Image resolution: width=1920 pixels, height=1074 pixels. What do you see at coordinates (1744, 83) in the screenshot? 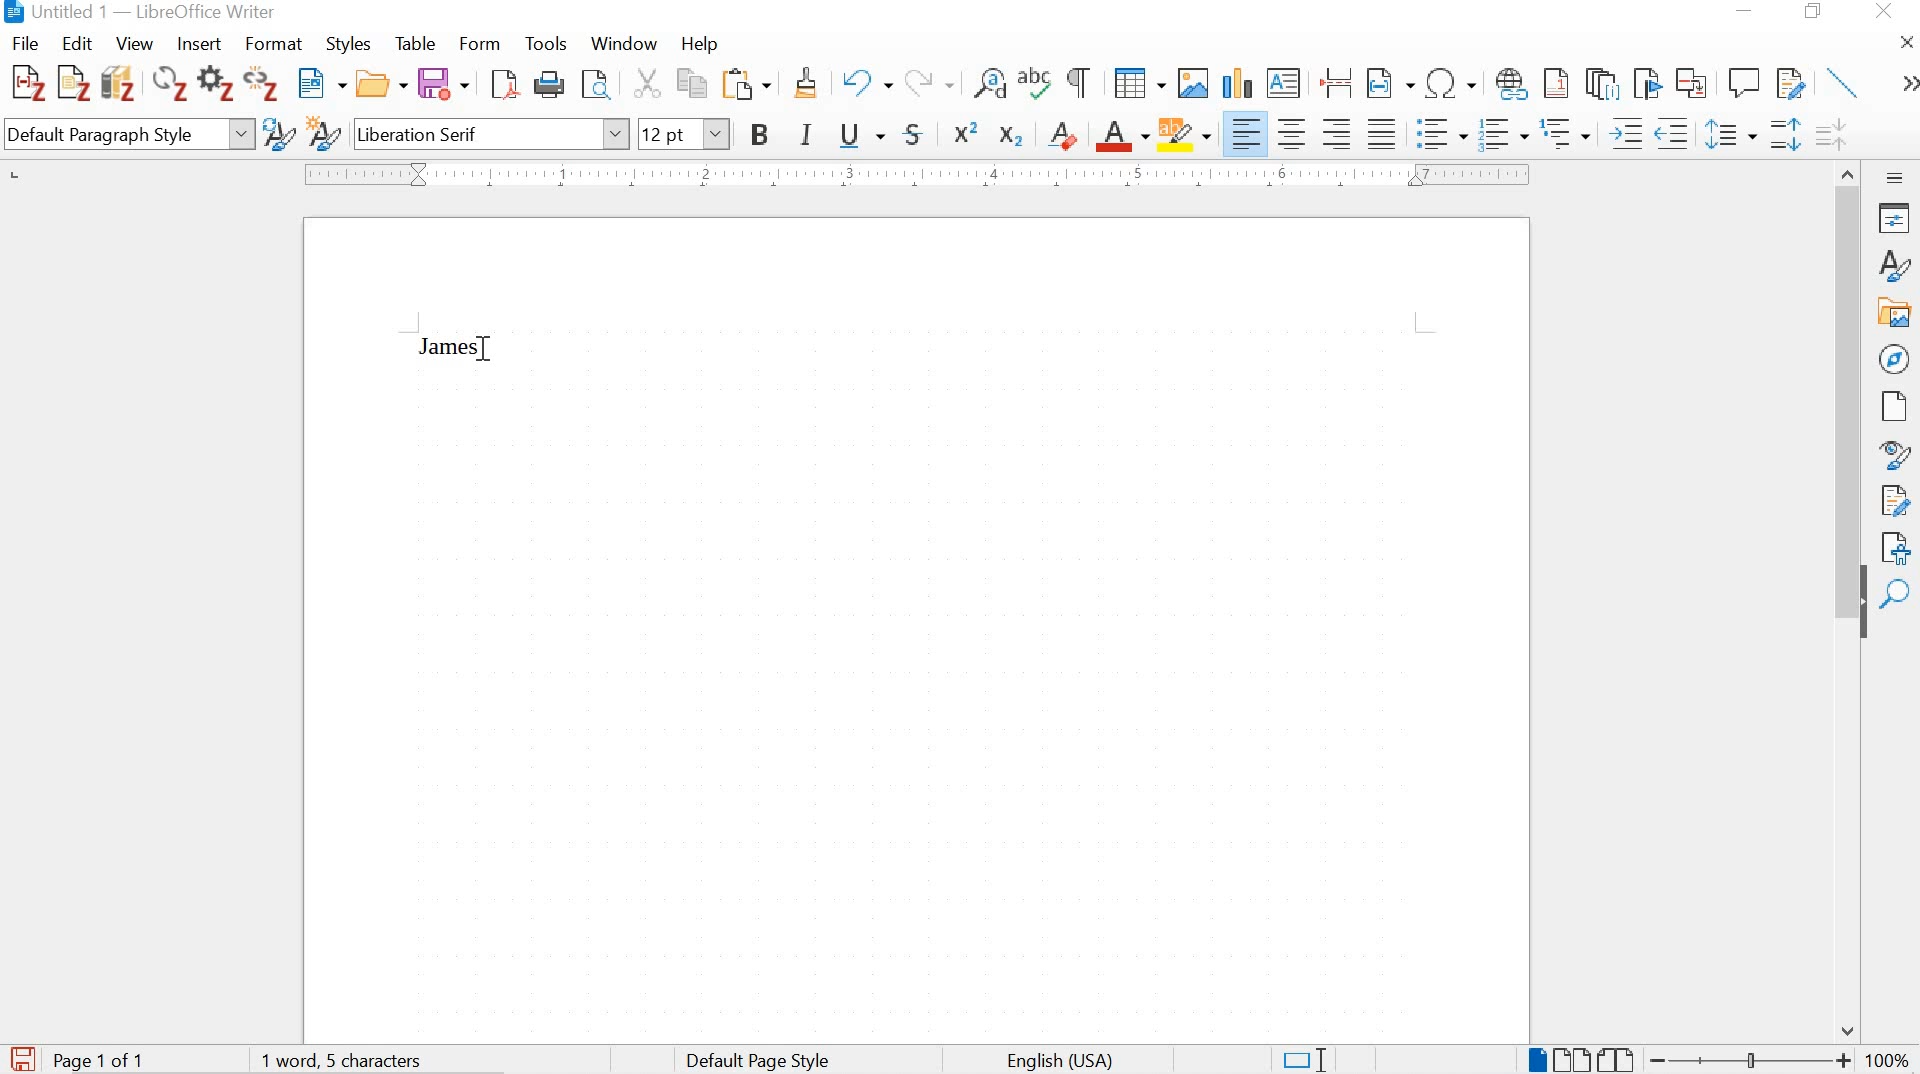
I see `insert comment` at bounding box center [1744, 83].